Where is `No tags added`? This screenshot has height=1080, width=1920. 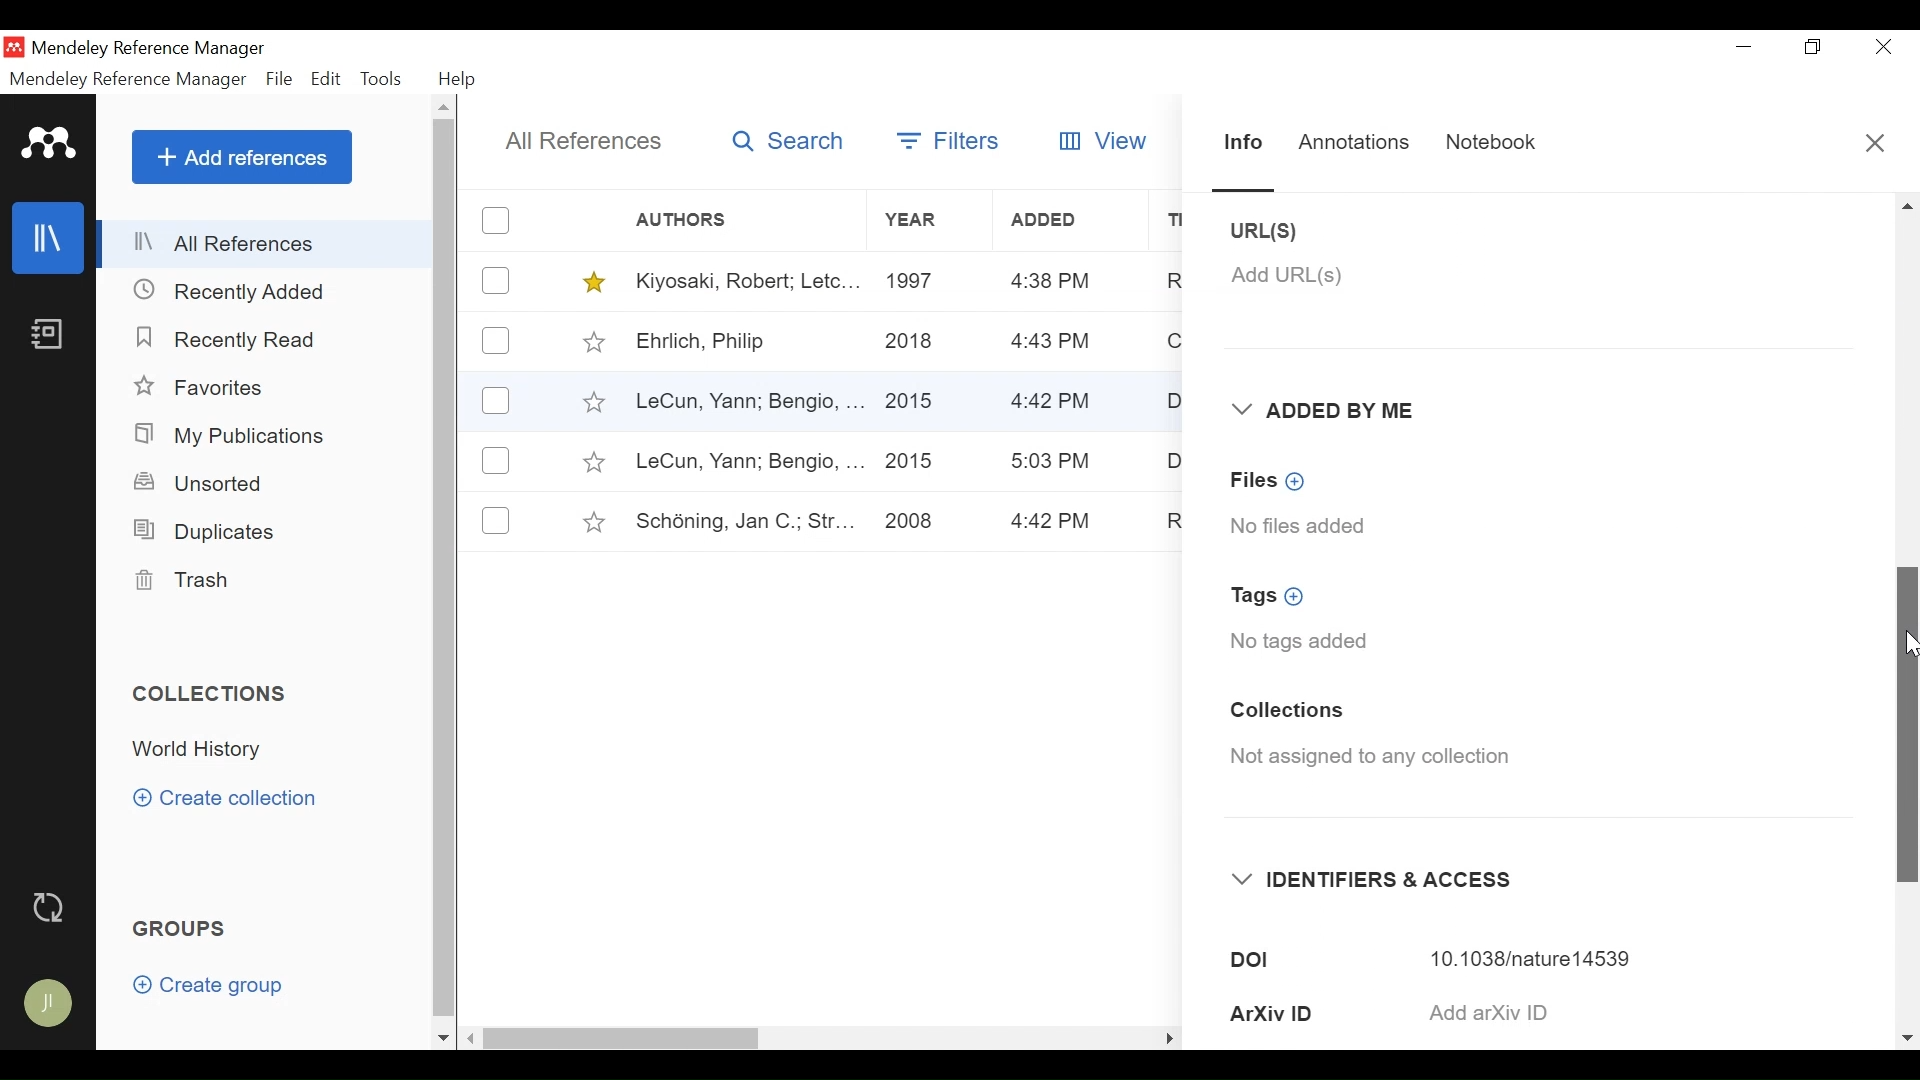
No tags added is located at coordinates (1300, 643).